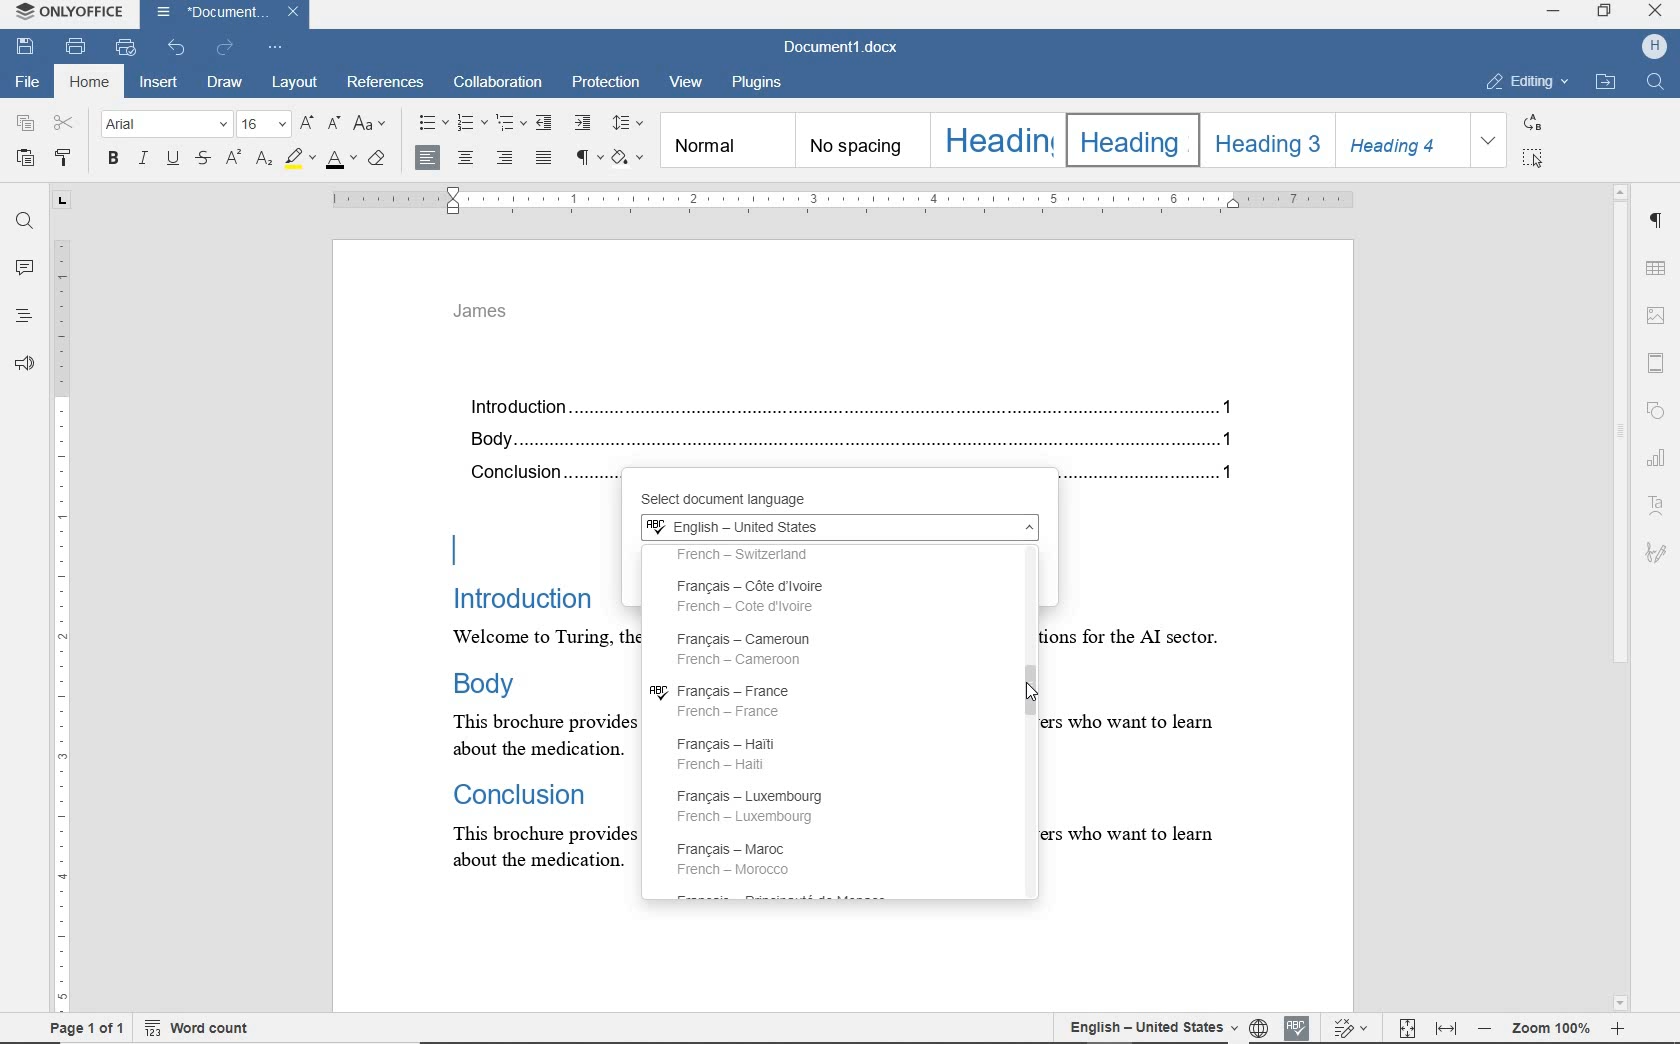 The width and height of the screenshot is (1680, 1044). Describe the element at coordinates (65, 124) in the screenshot. I see `cut` at that location.